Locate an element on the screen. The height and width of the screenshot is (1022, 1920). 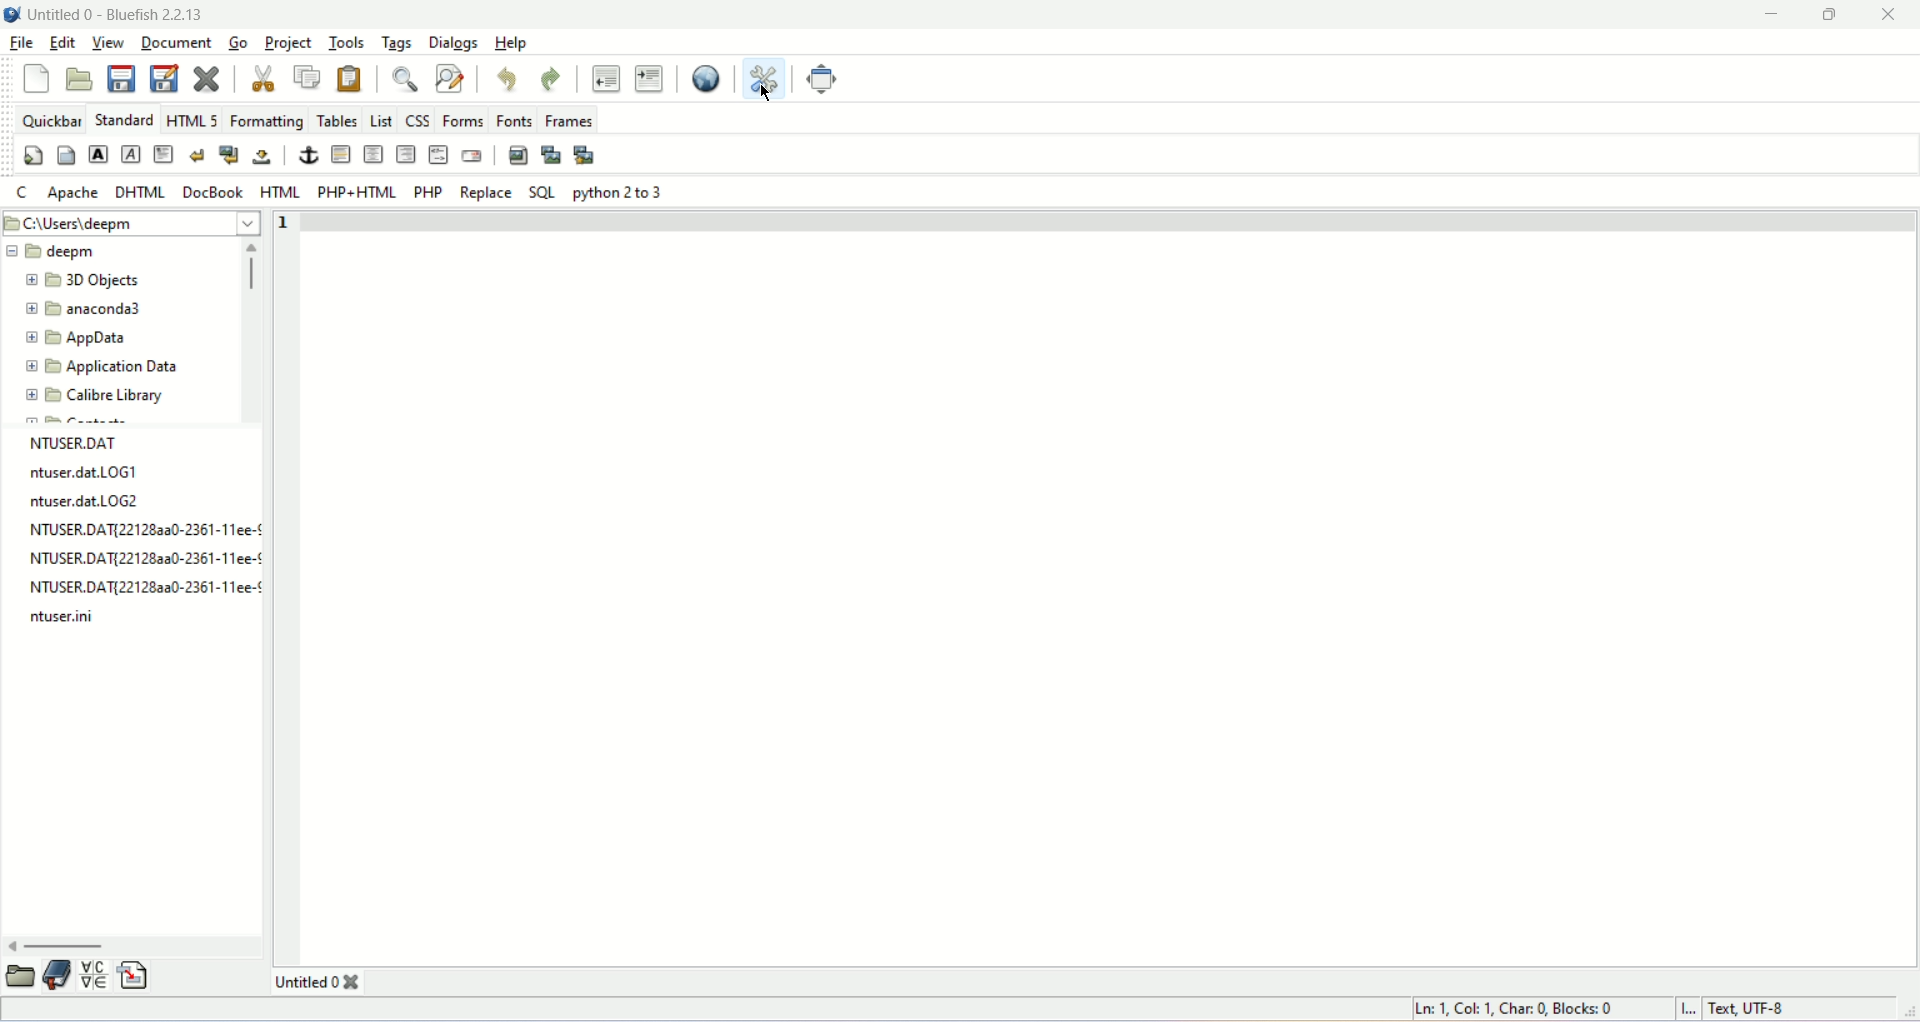
close current file is located at coordinates (208, 76).